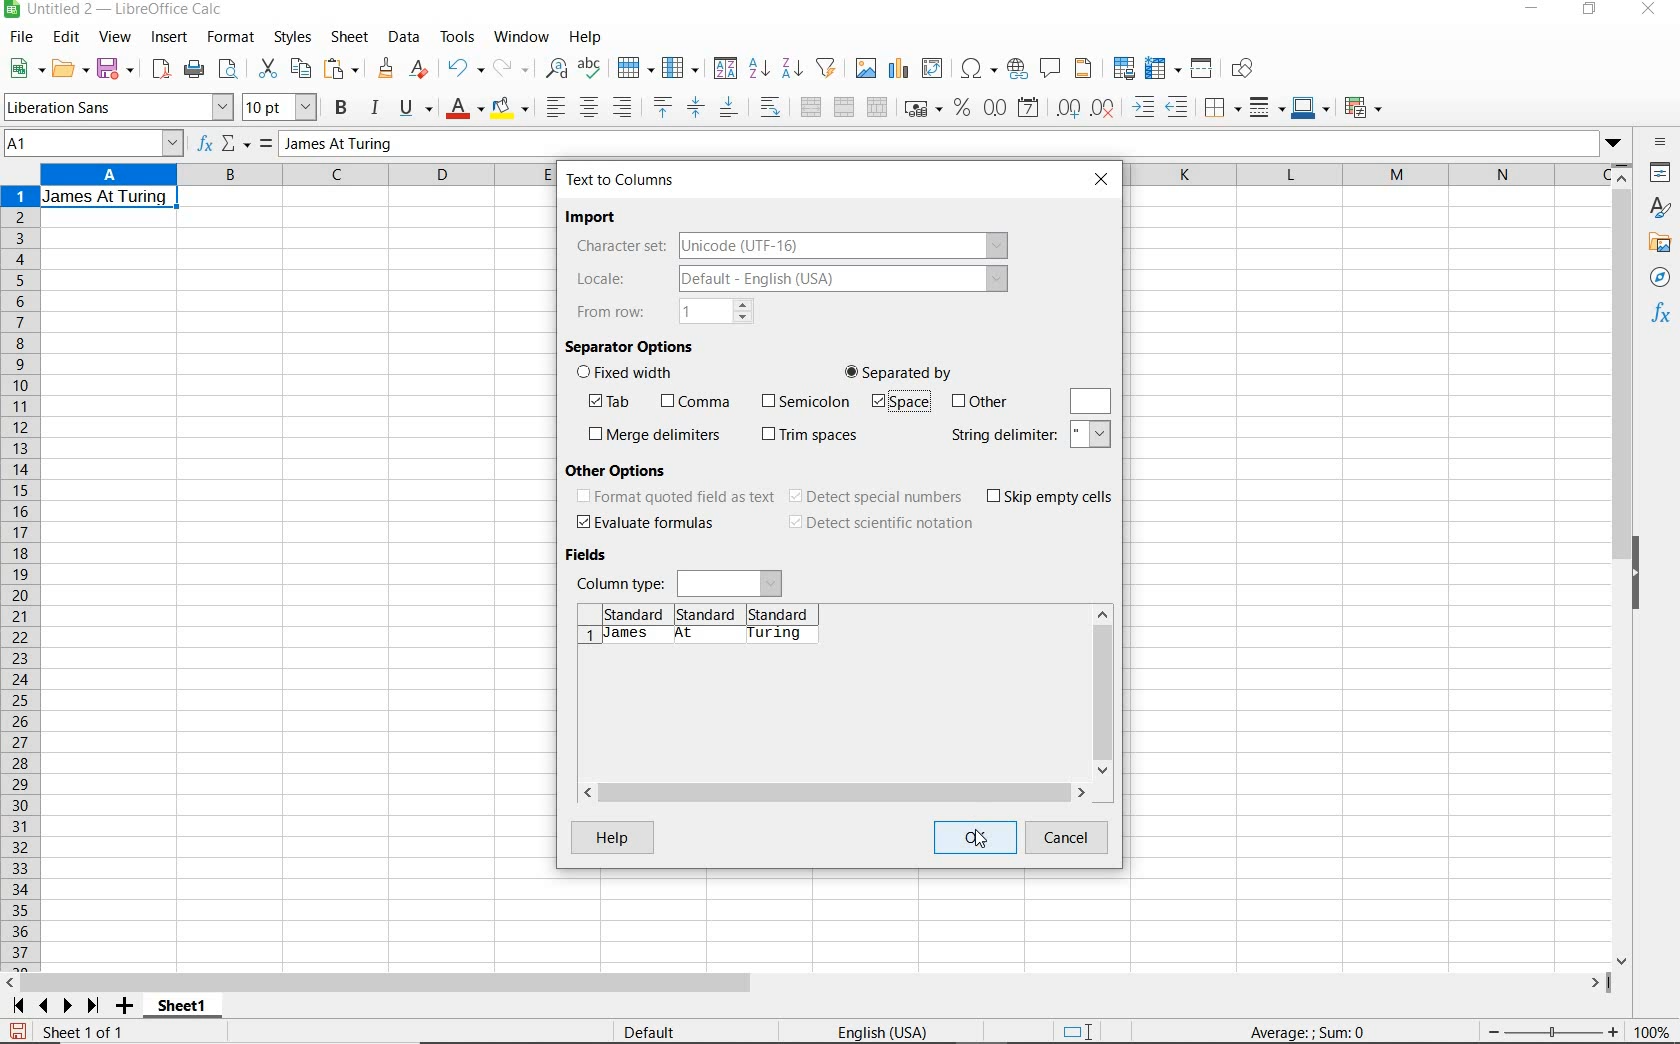 Image resolution: width=1680 pixels, height=1044 pixels. Describe the element at coordinates (1661, 277) in the screenshot. I see `navigator` at that location.